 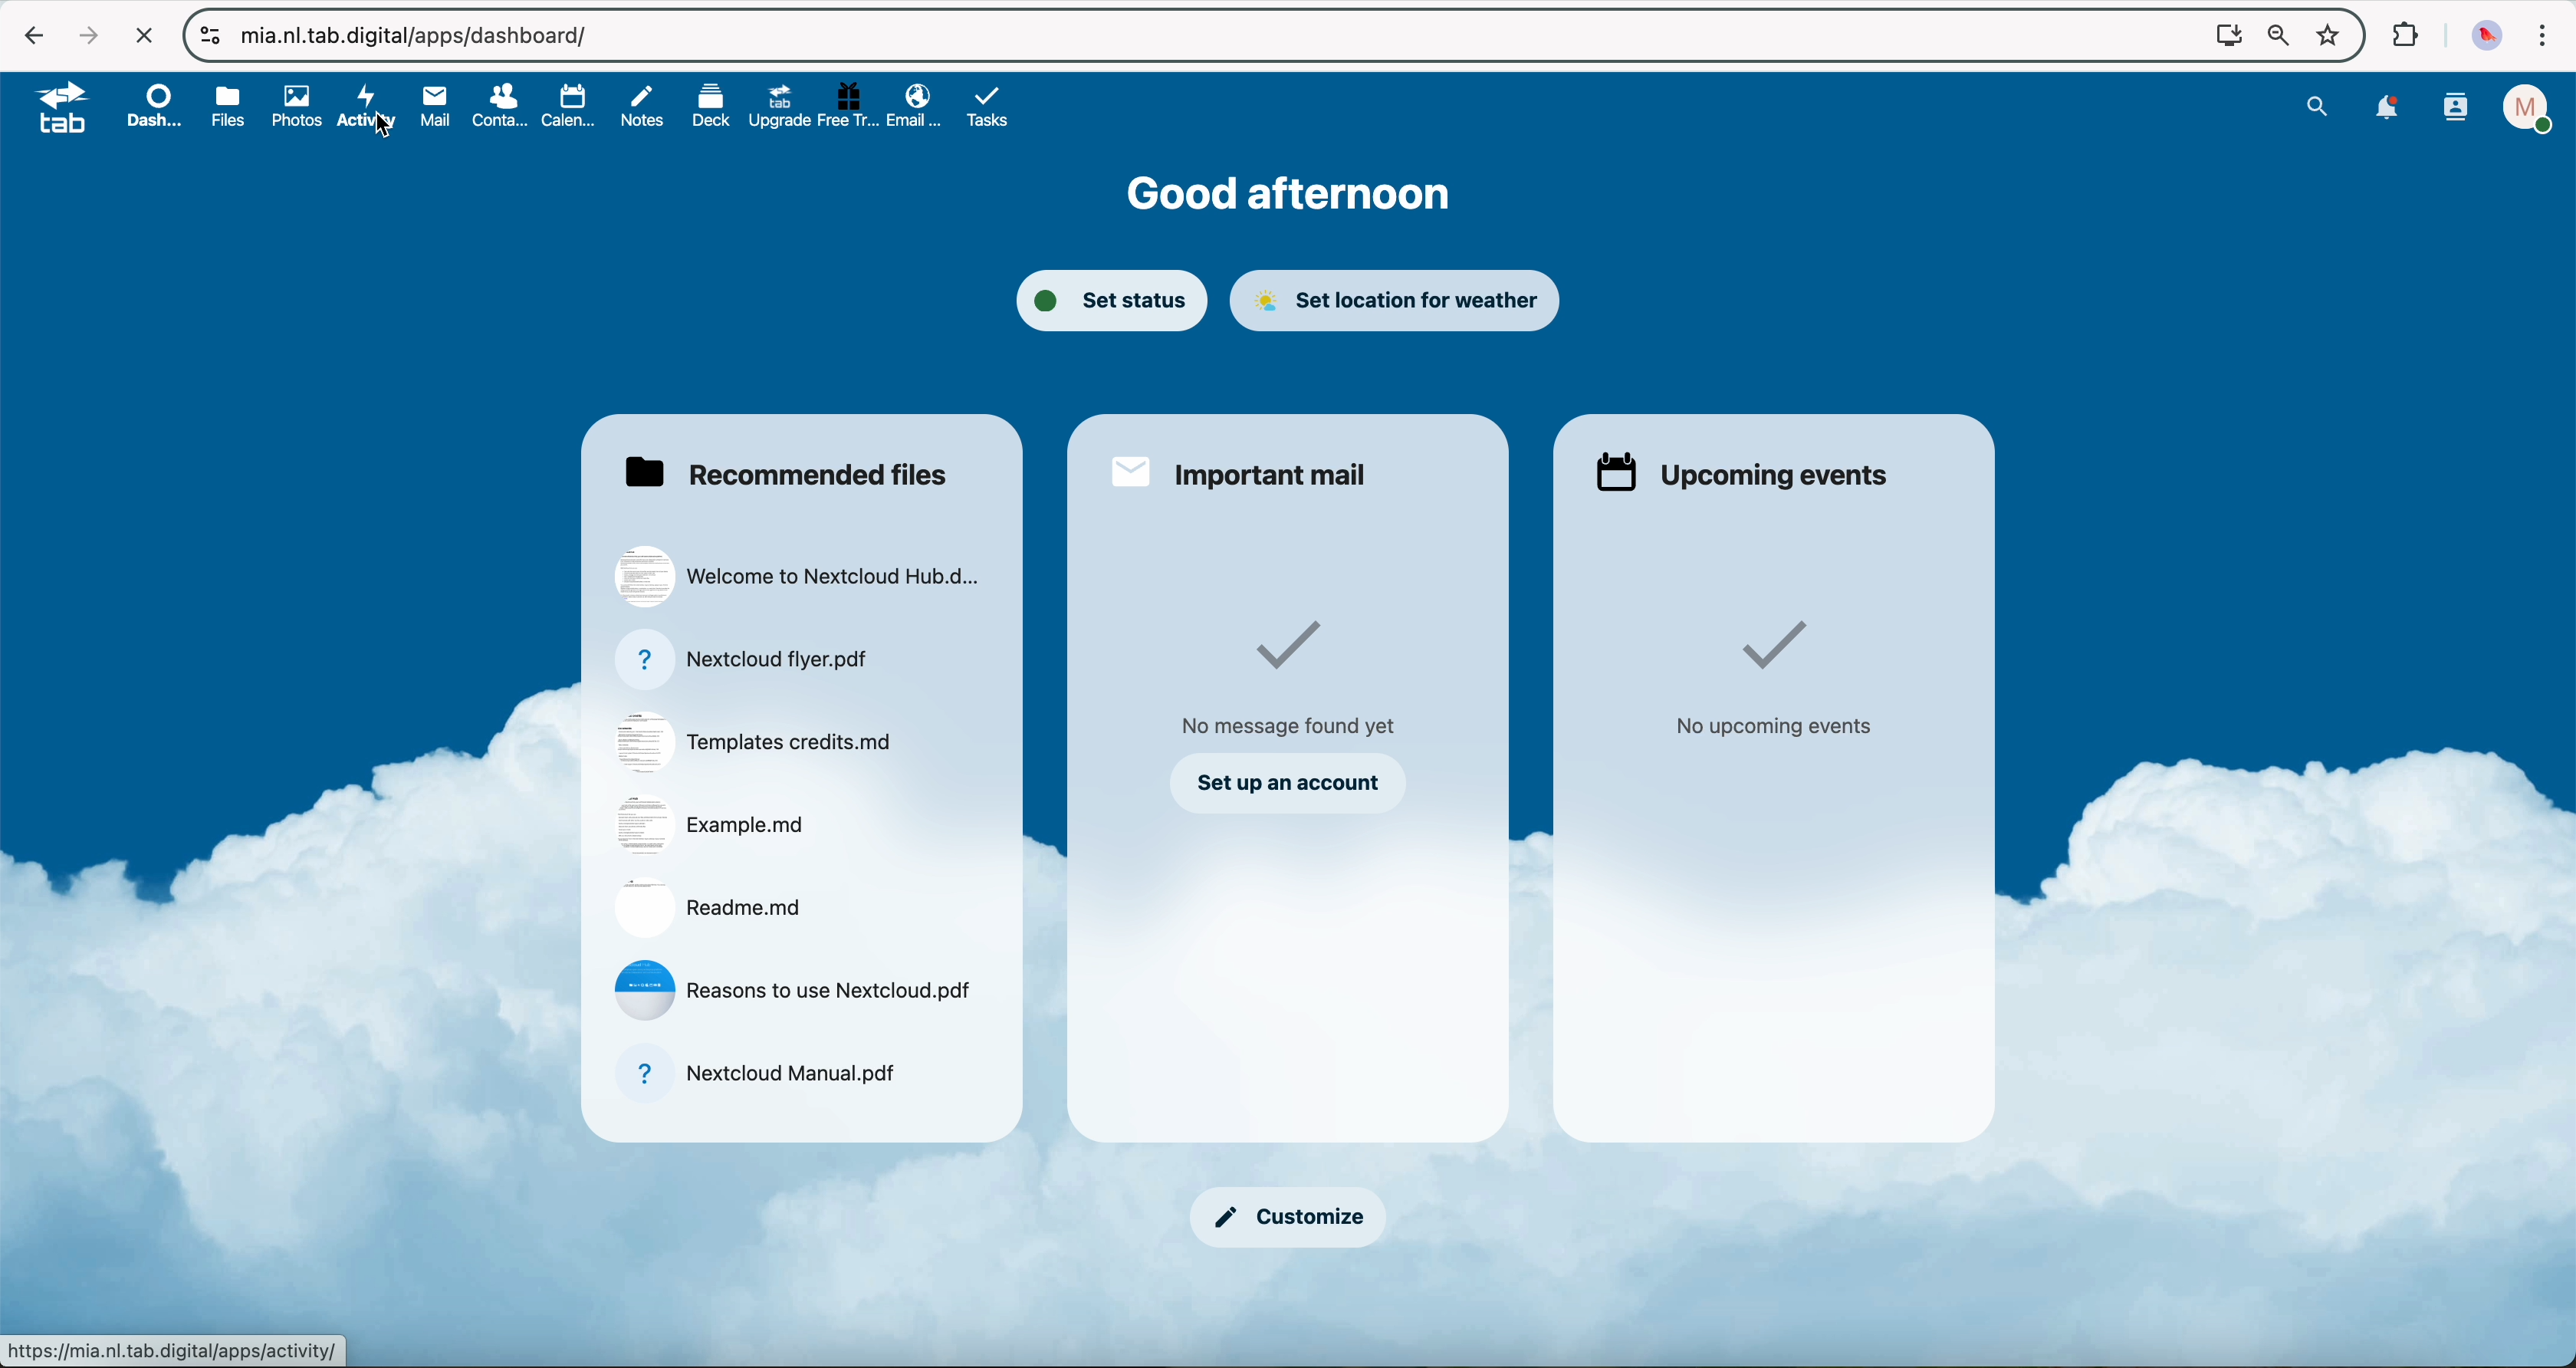 What do you see at coordinates (154, 106) in the screenshot?
I see `dashboard` at bounding box center [154, 106].